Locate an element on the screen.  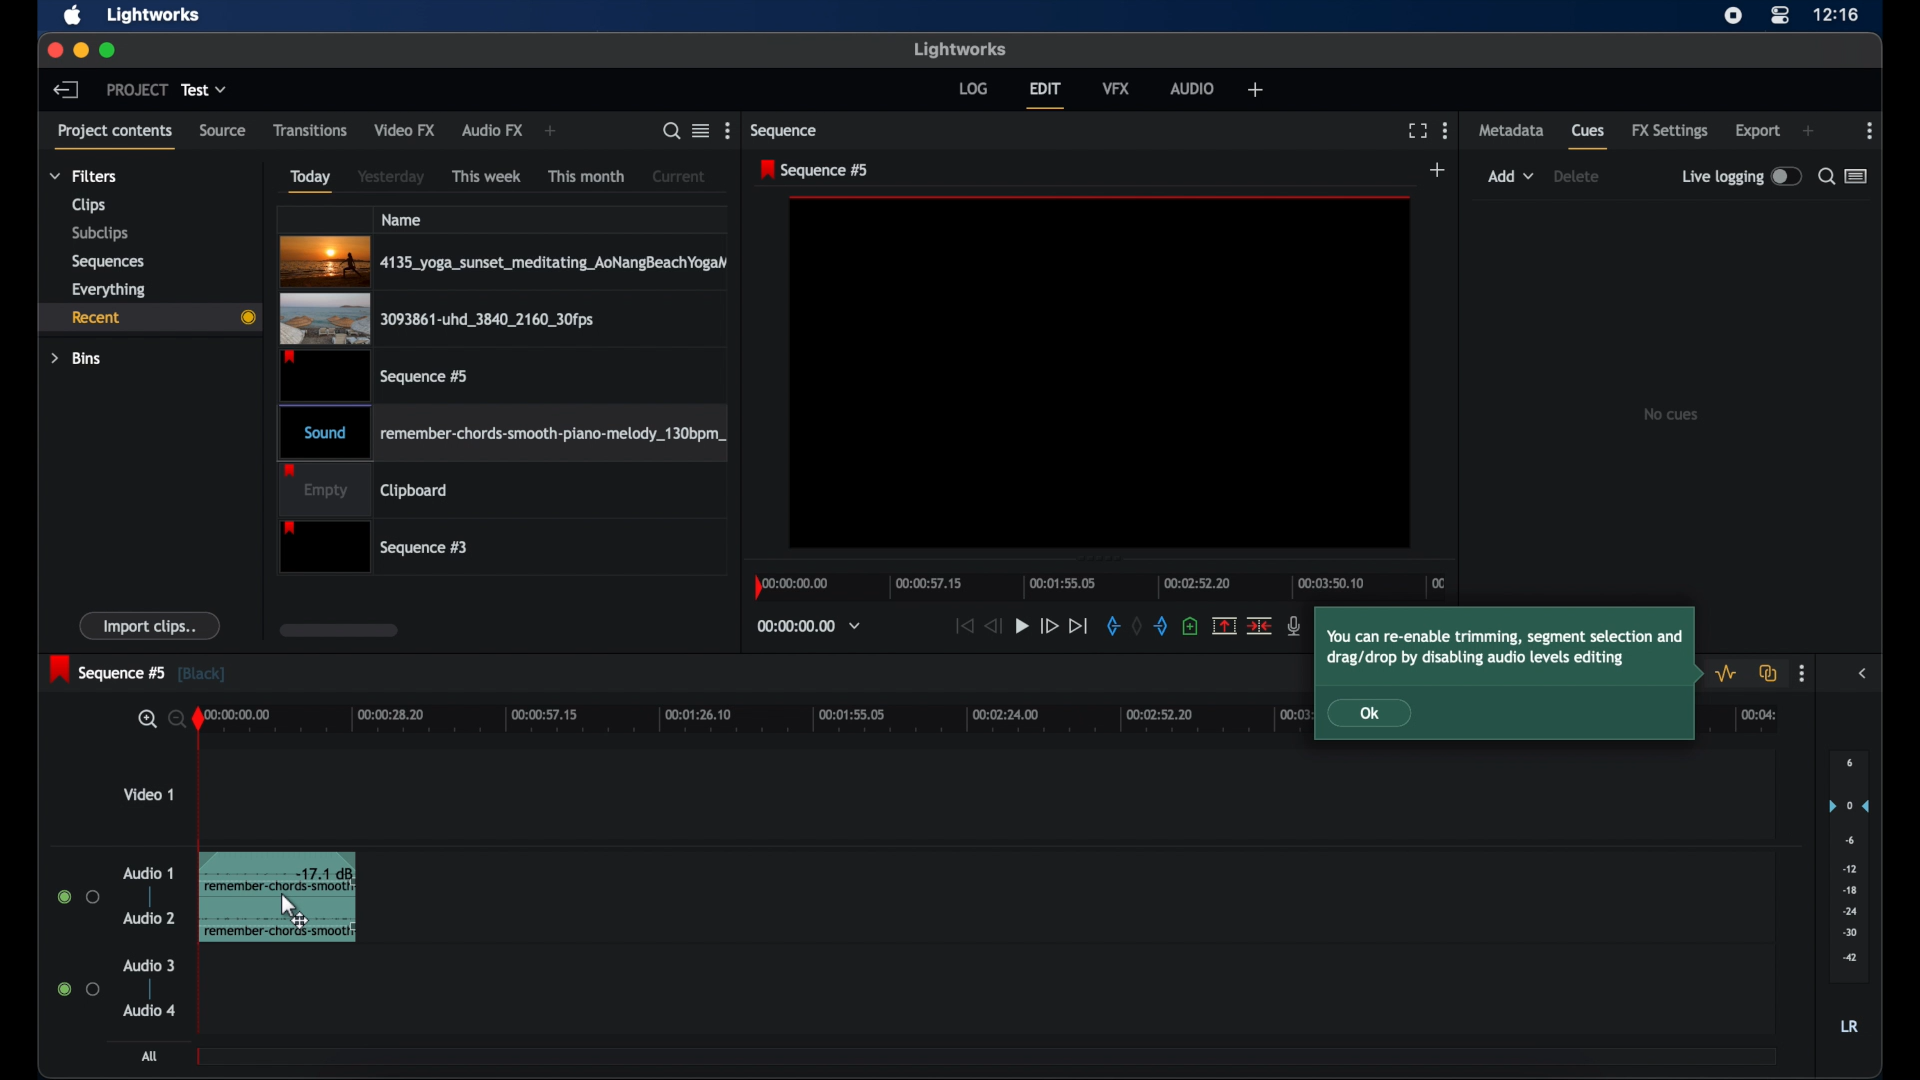
audio is located at coordinates (1192, 87).